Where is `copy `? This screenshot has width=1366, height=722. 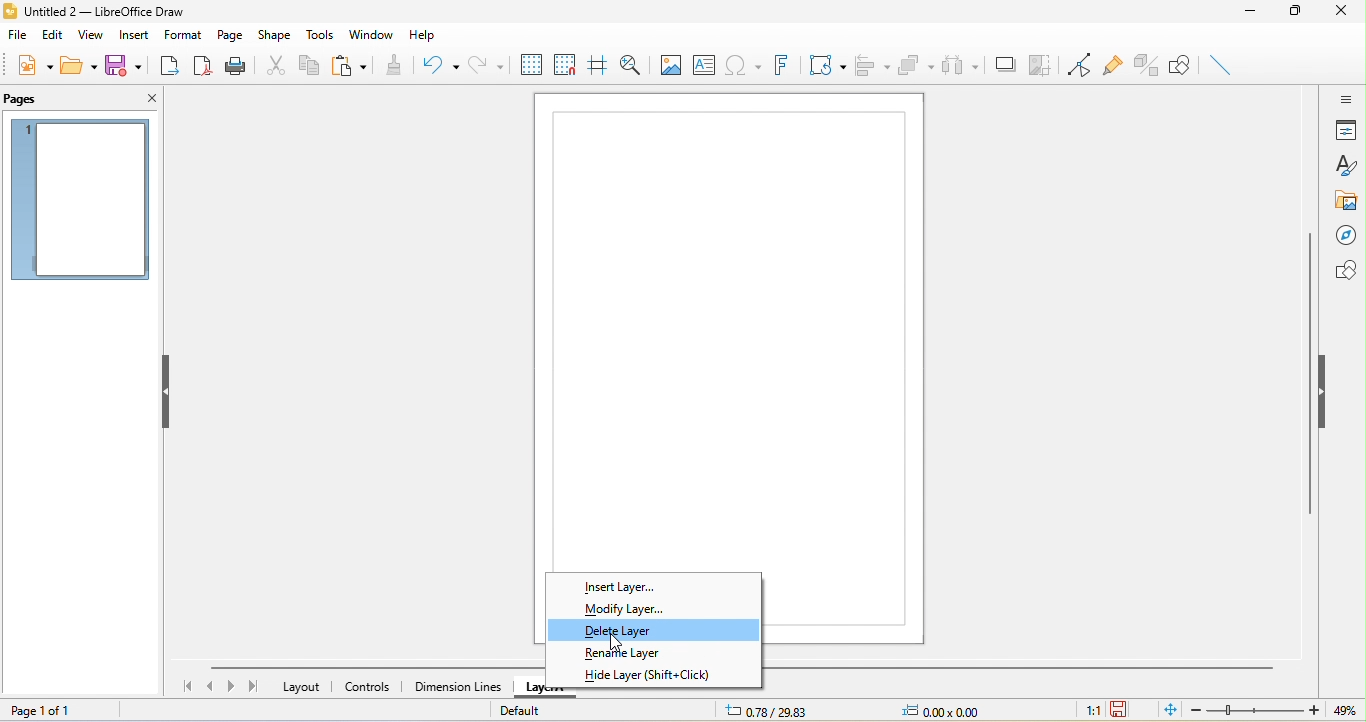 copy  is located at coordinates (311, 66).